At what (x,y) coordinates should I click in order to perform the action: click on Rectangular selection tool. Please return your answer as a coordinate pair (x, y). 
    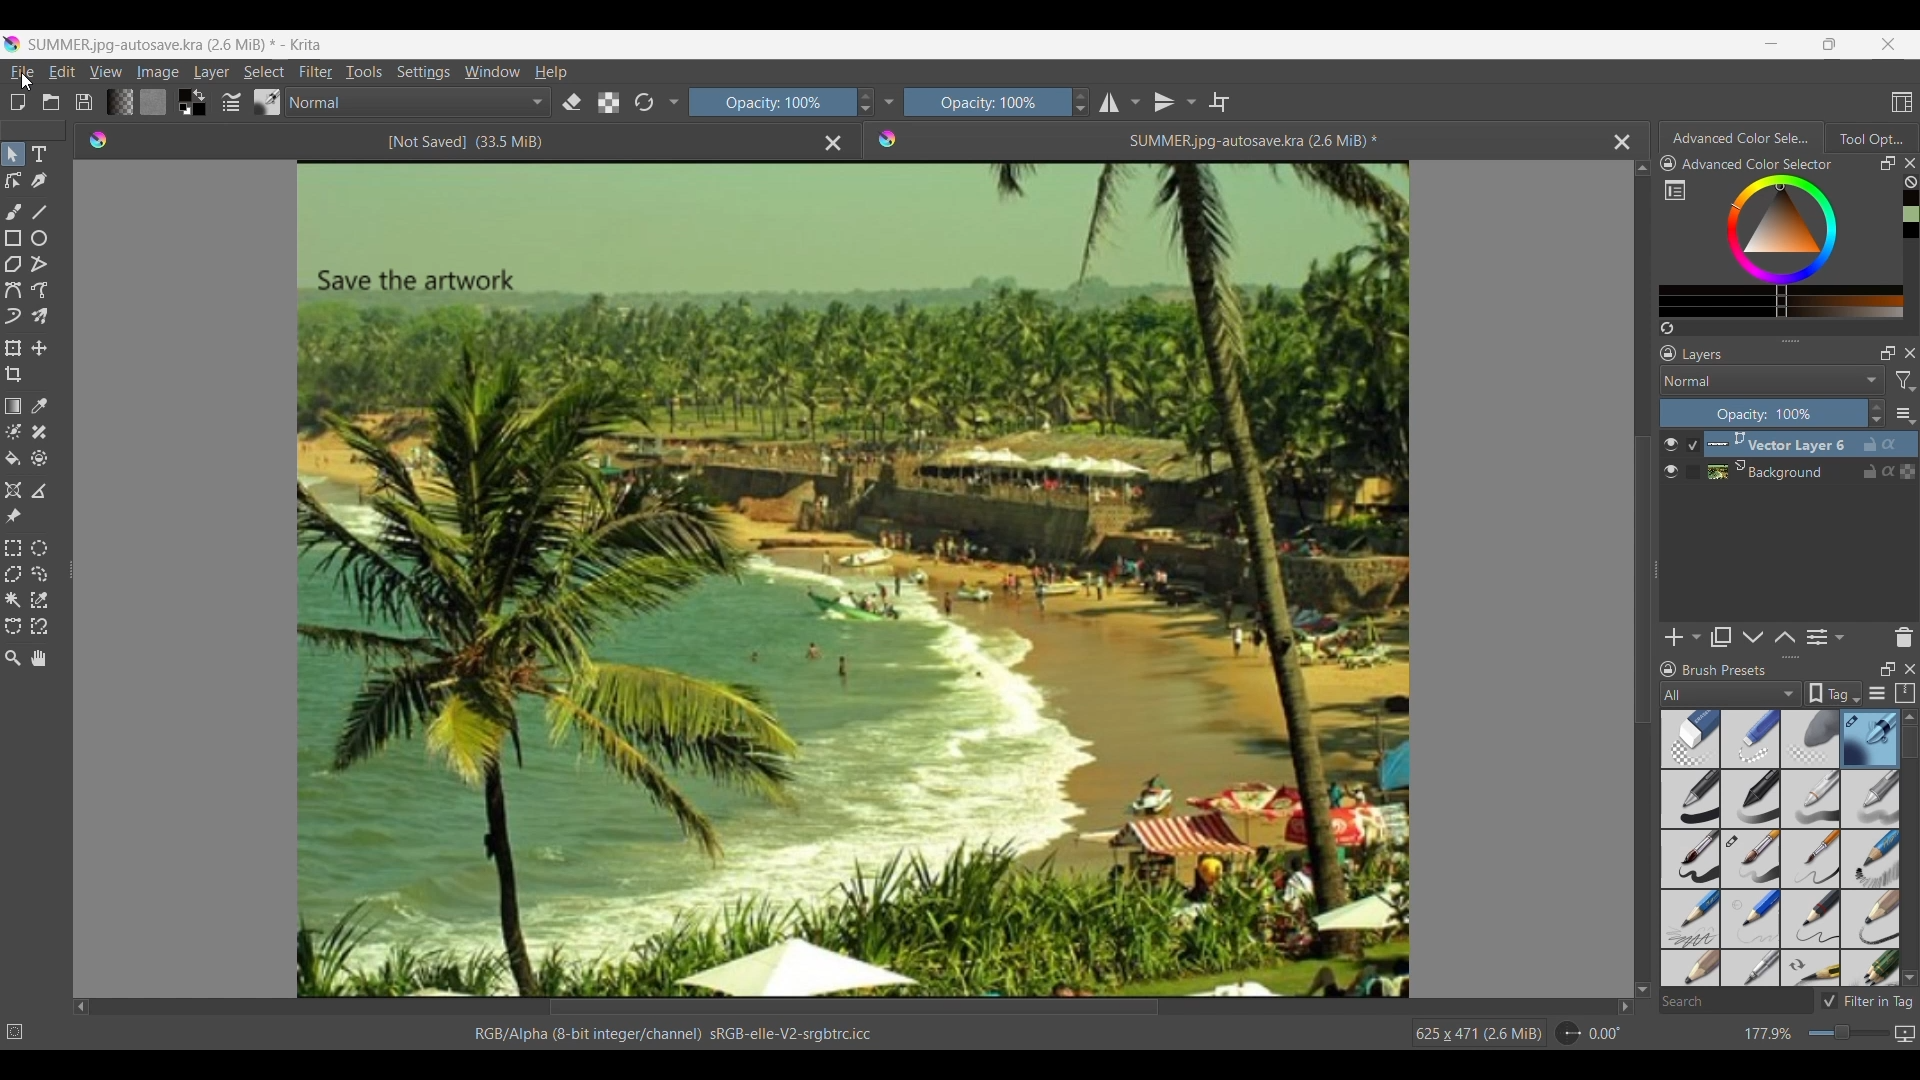
    Looking at the image, I should click on (12, 548).